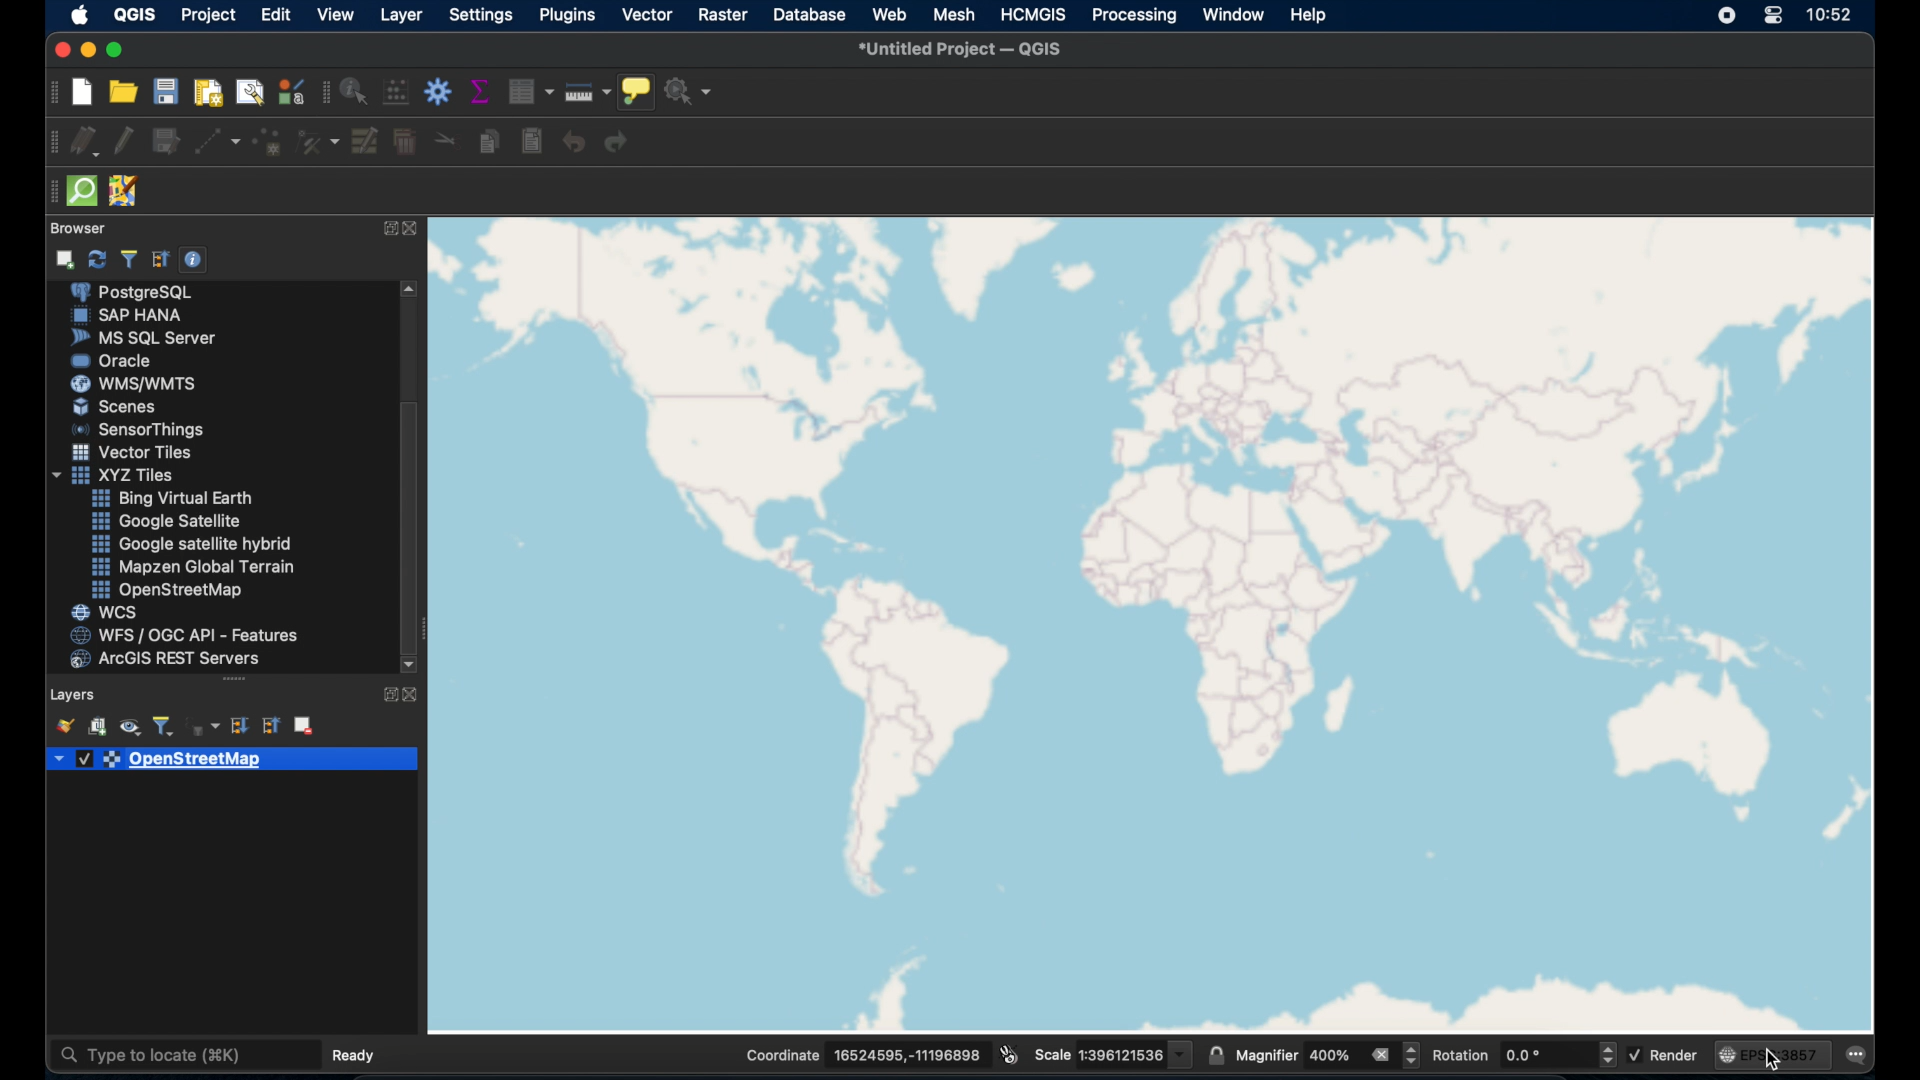 This screenshot has width=1920, height=1080. Describe the element at coordinates (133, 453) in the screenshot. I see `vector tiles` at that location.